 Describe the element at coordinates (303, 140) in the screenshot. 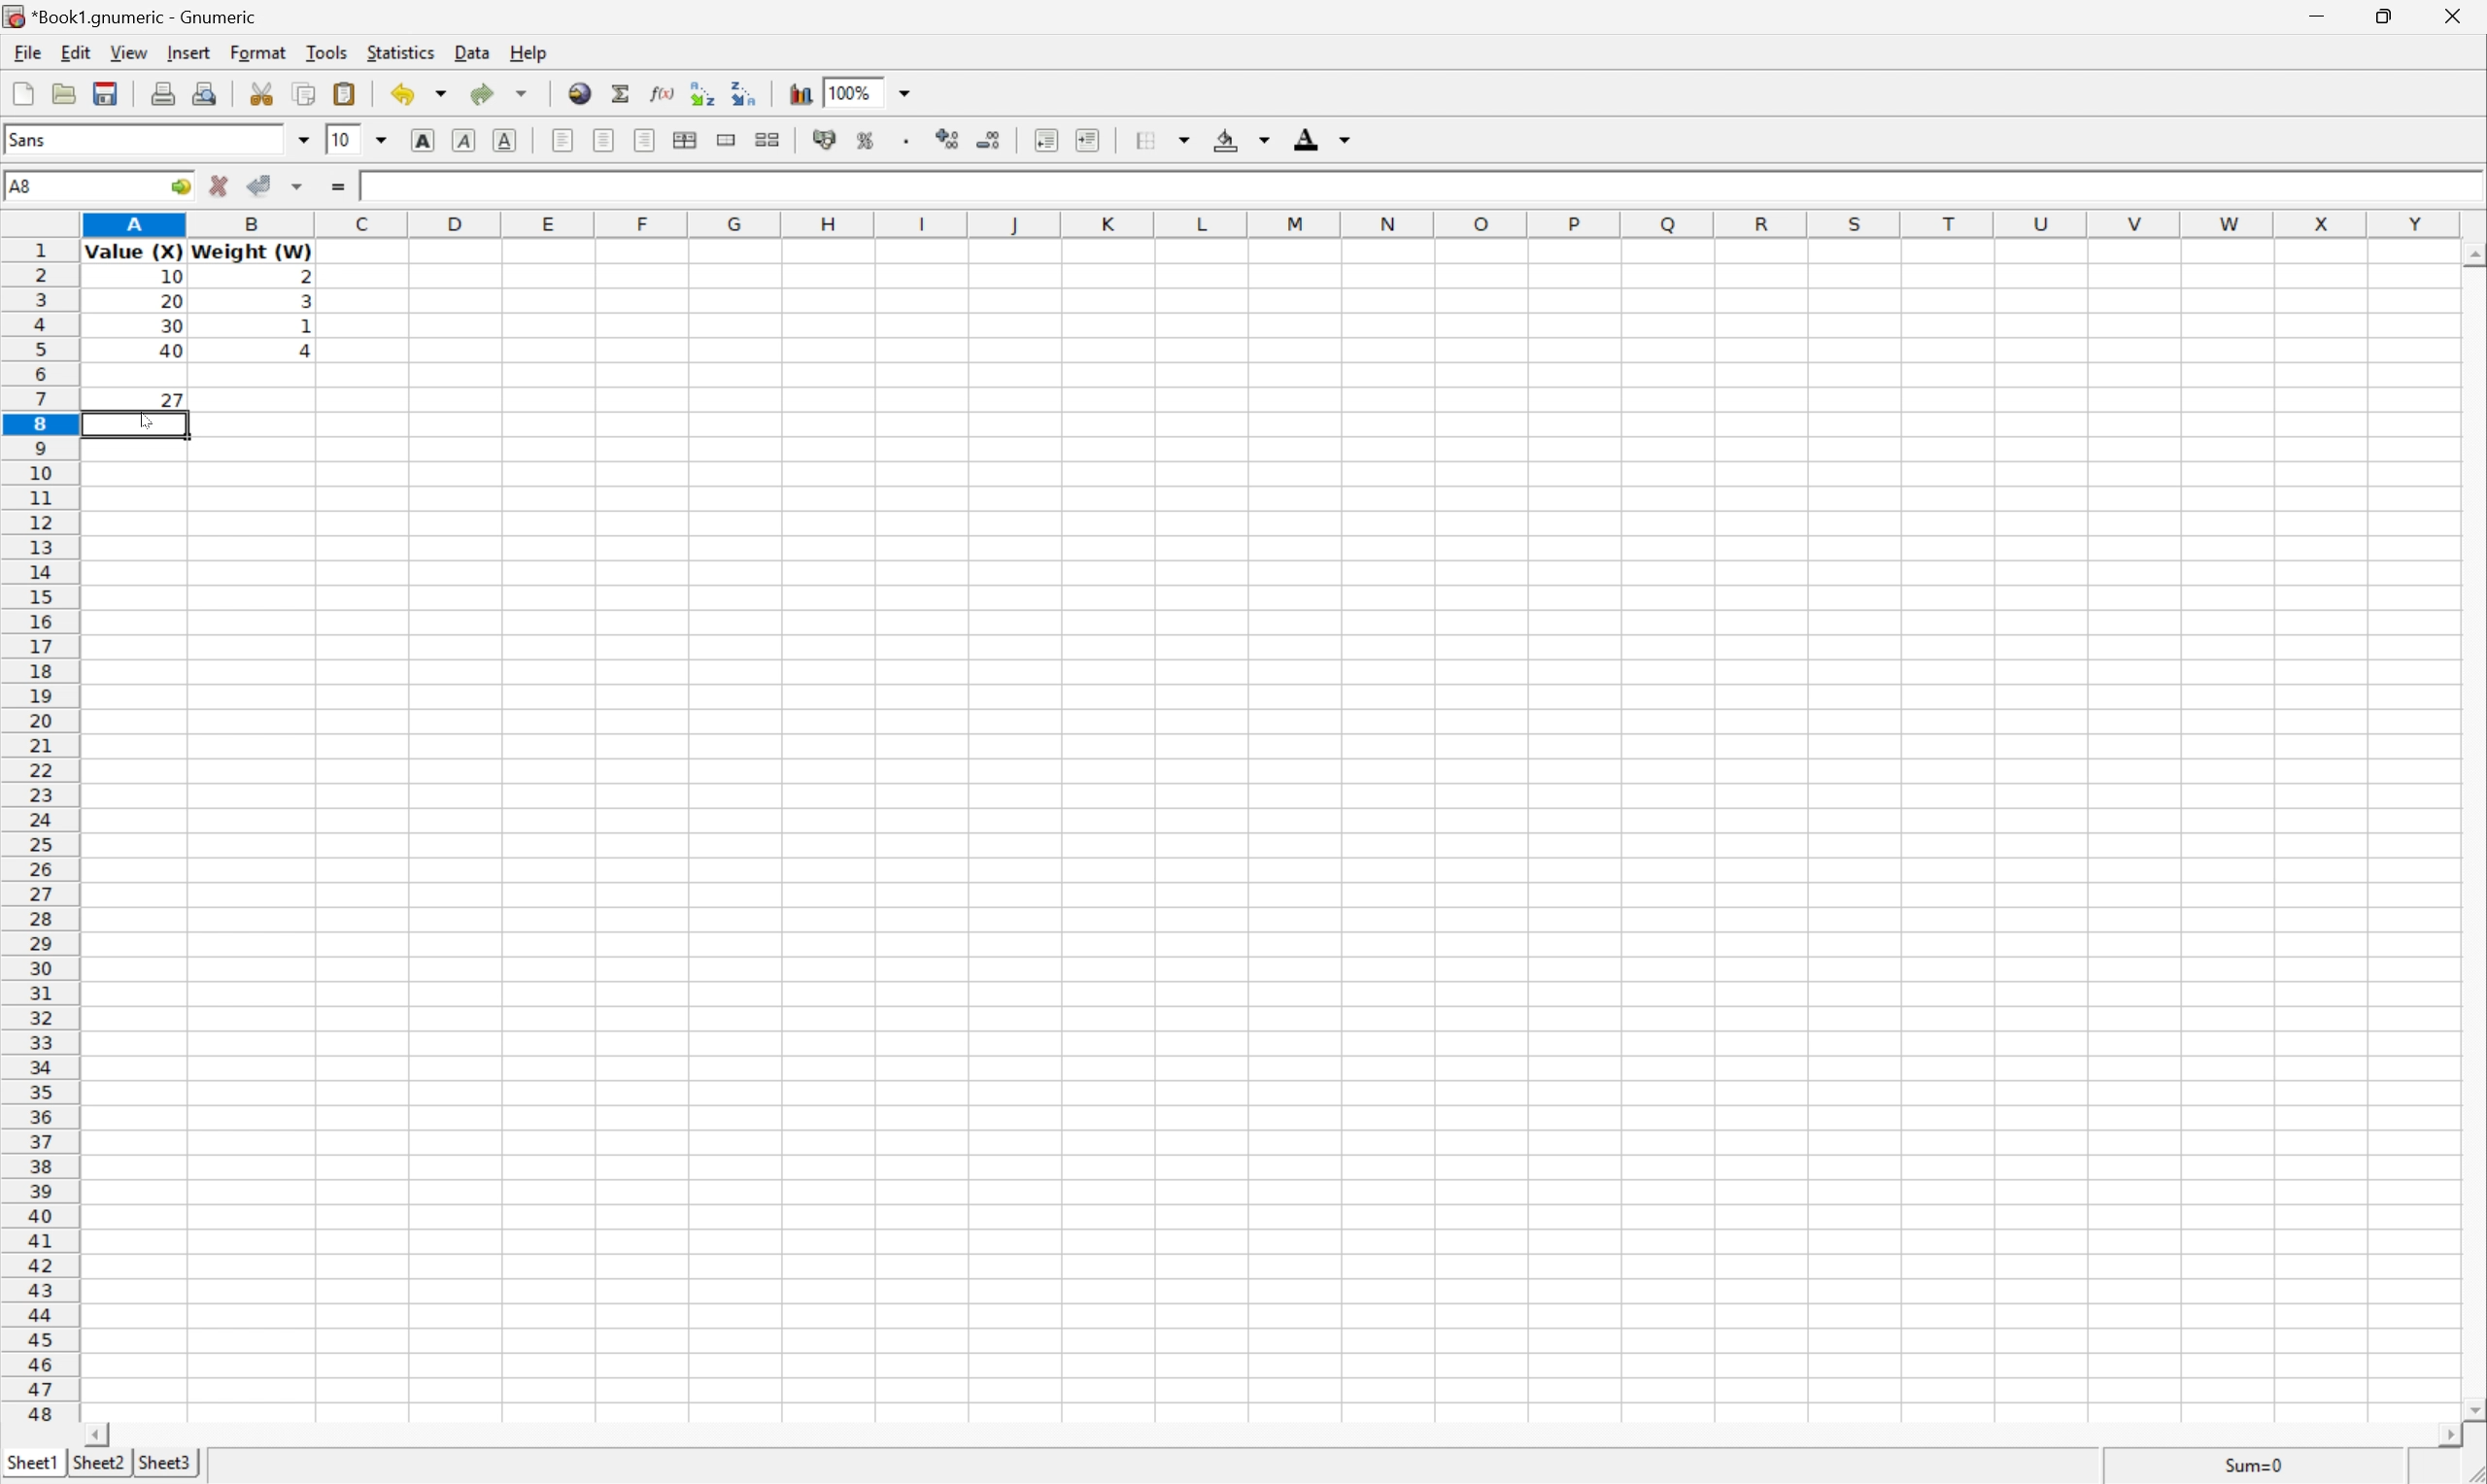

I see `Drop Down` at that location.